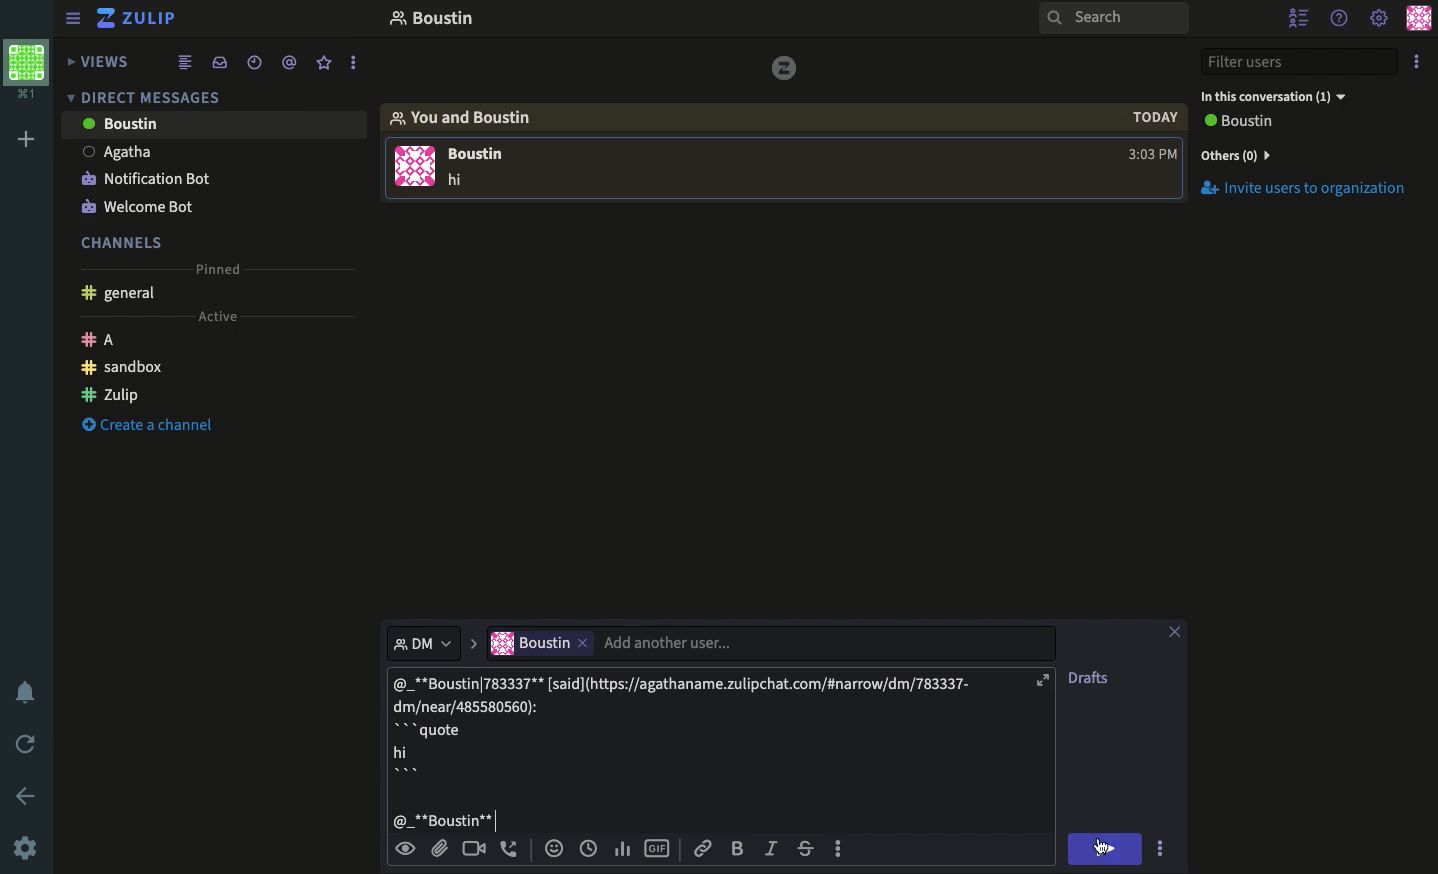 The width and height of the screenshot is (1438, 874). I want to click on User, so click(214, 123).